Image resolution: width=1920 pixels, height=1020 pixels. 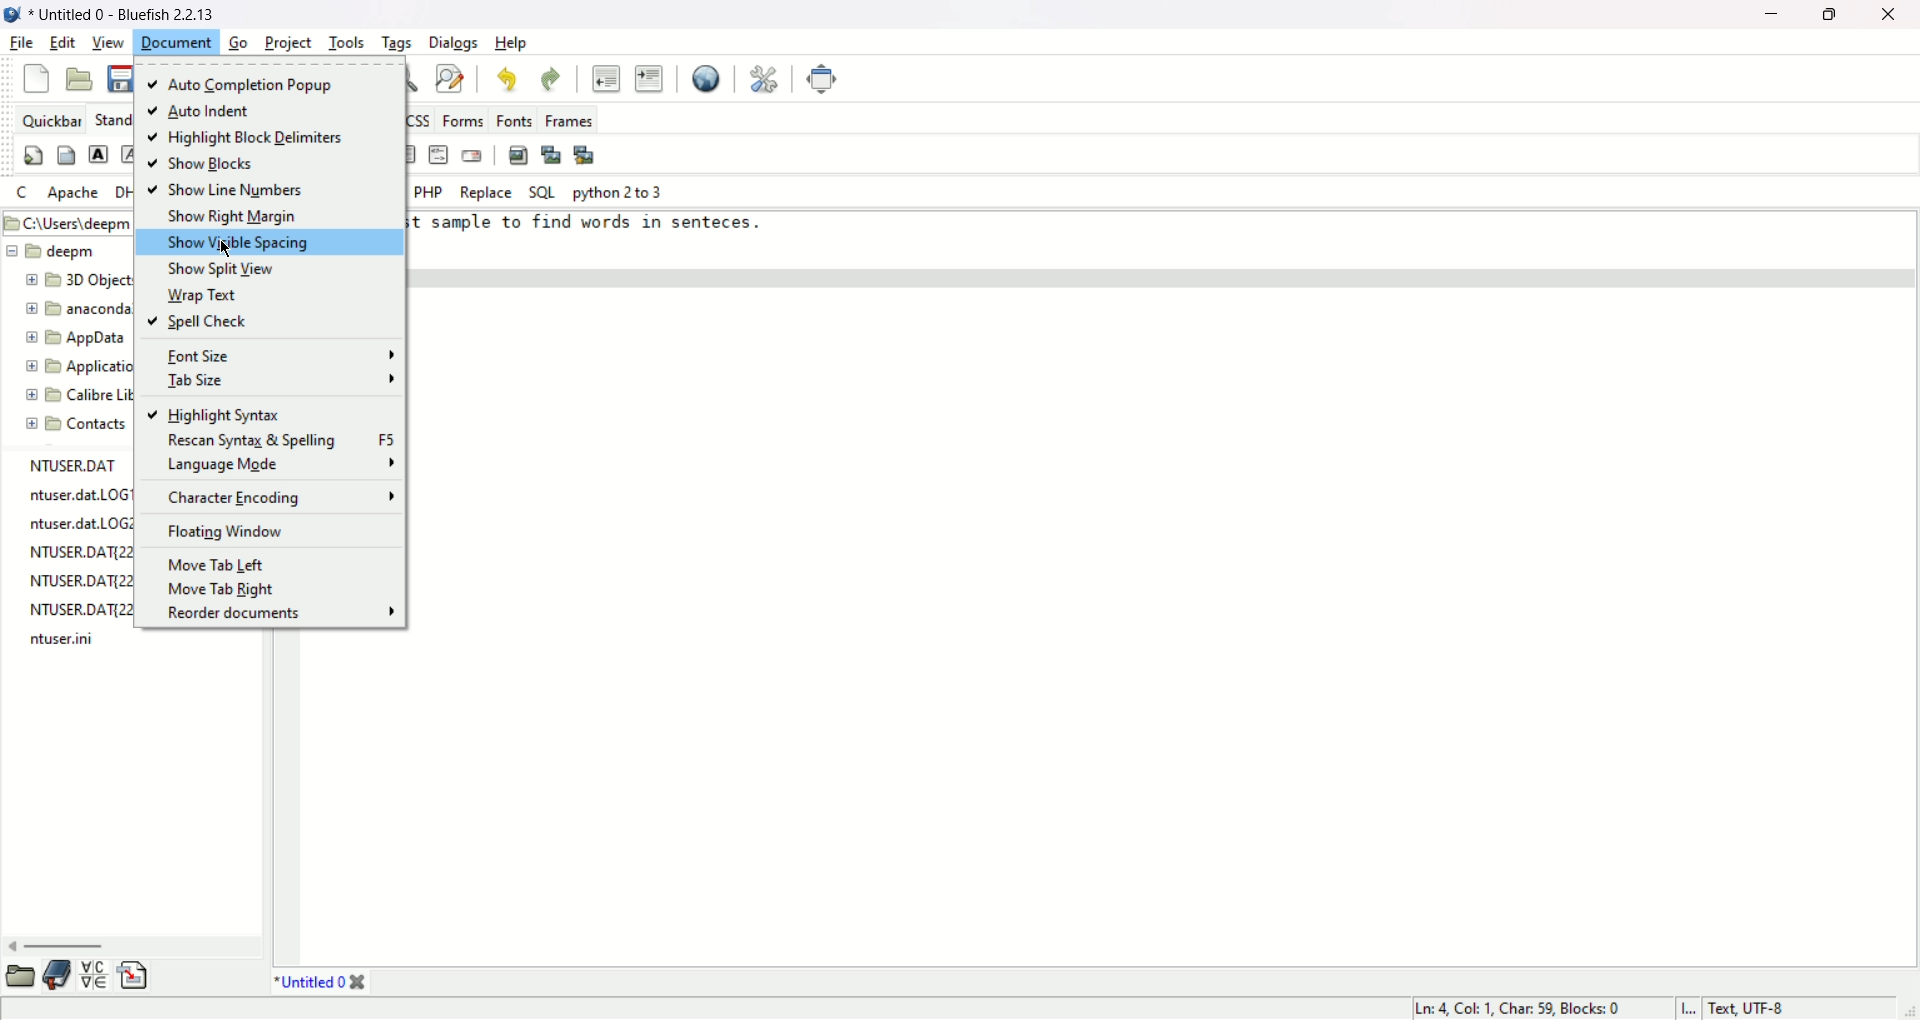 I want to click on tab size, so click(x=271, y=382).